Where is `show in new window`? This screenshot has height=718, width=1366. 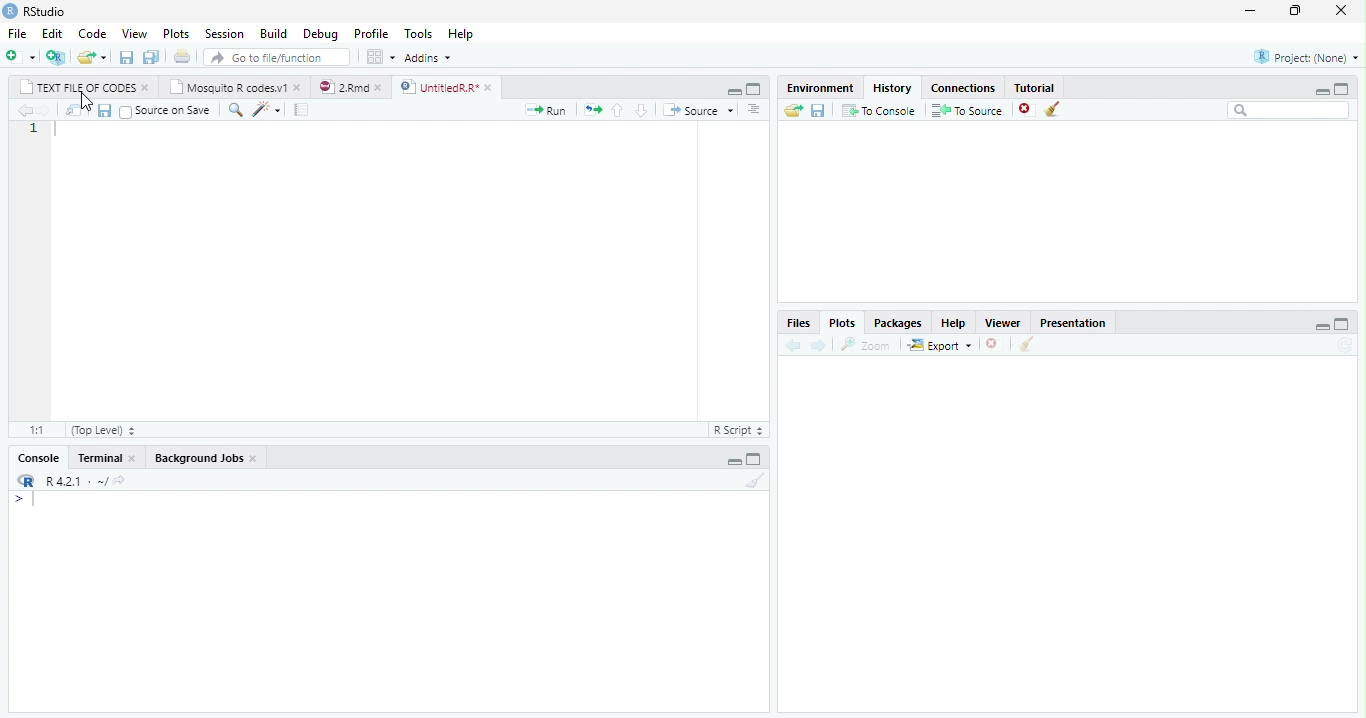
show in new window is located at coordinates (73, 112).